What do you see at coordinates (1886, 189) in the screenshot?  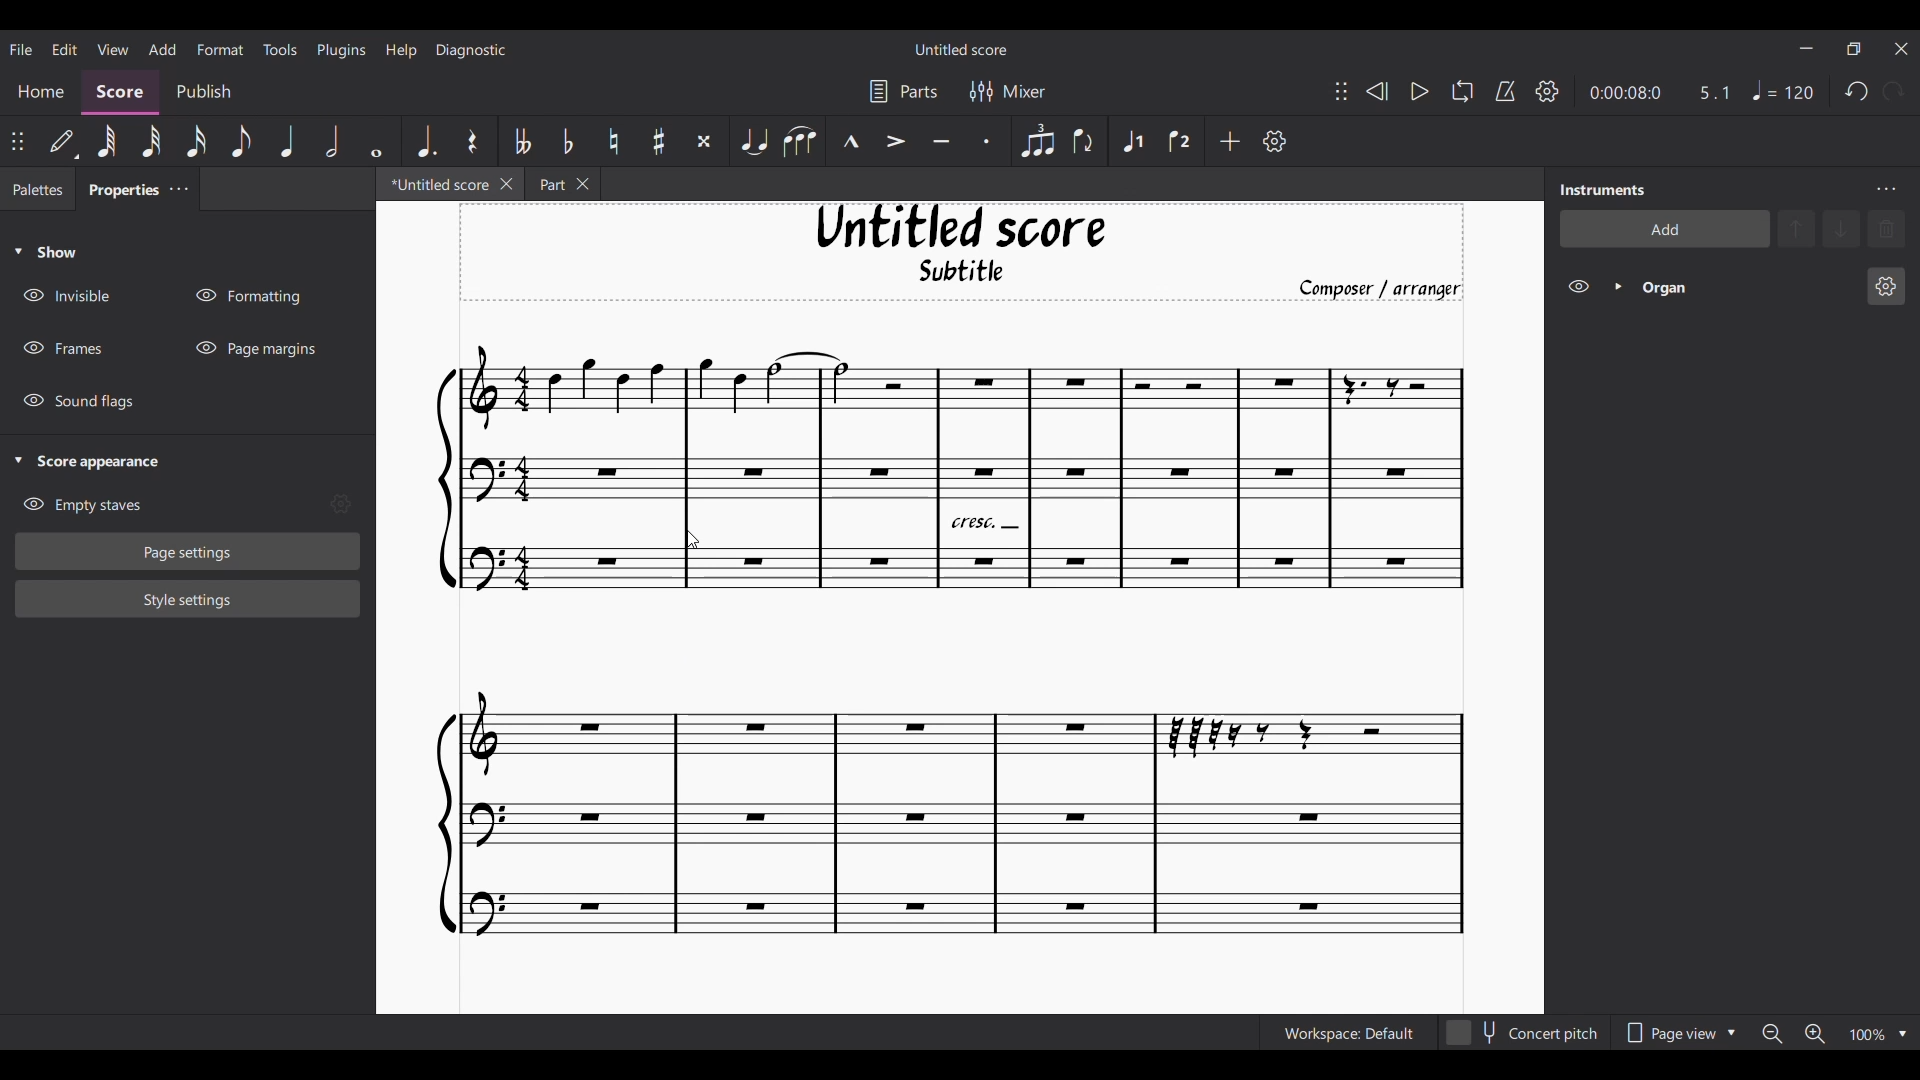 I see `Instruments panel settings` at bounding box center [1886, 189].